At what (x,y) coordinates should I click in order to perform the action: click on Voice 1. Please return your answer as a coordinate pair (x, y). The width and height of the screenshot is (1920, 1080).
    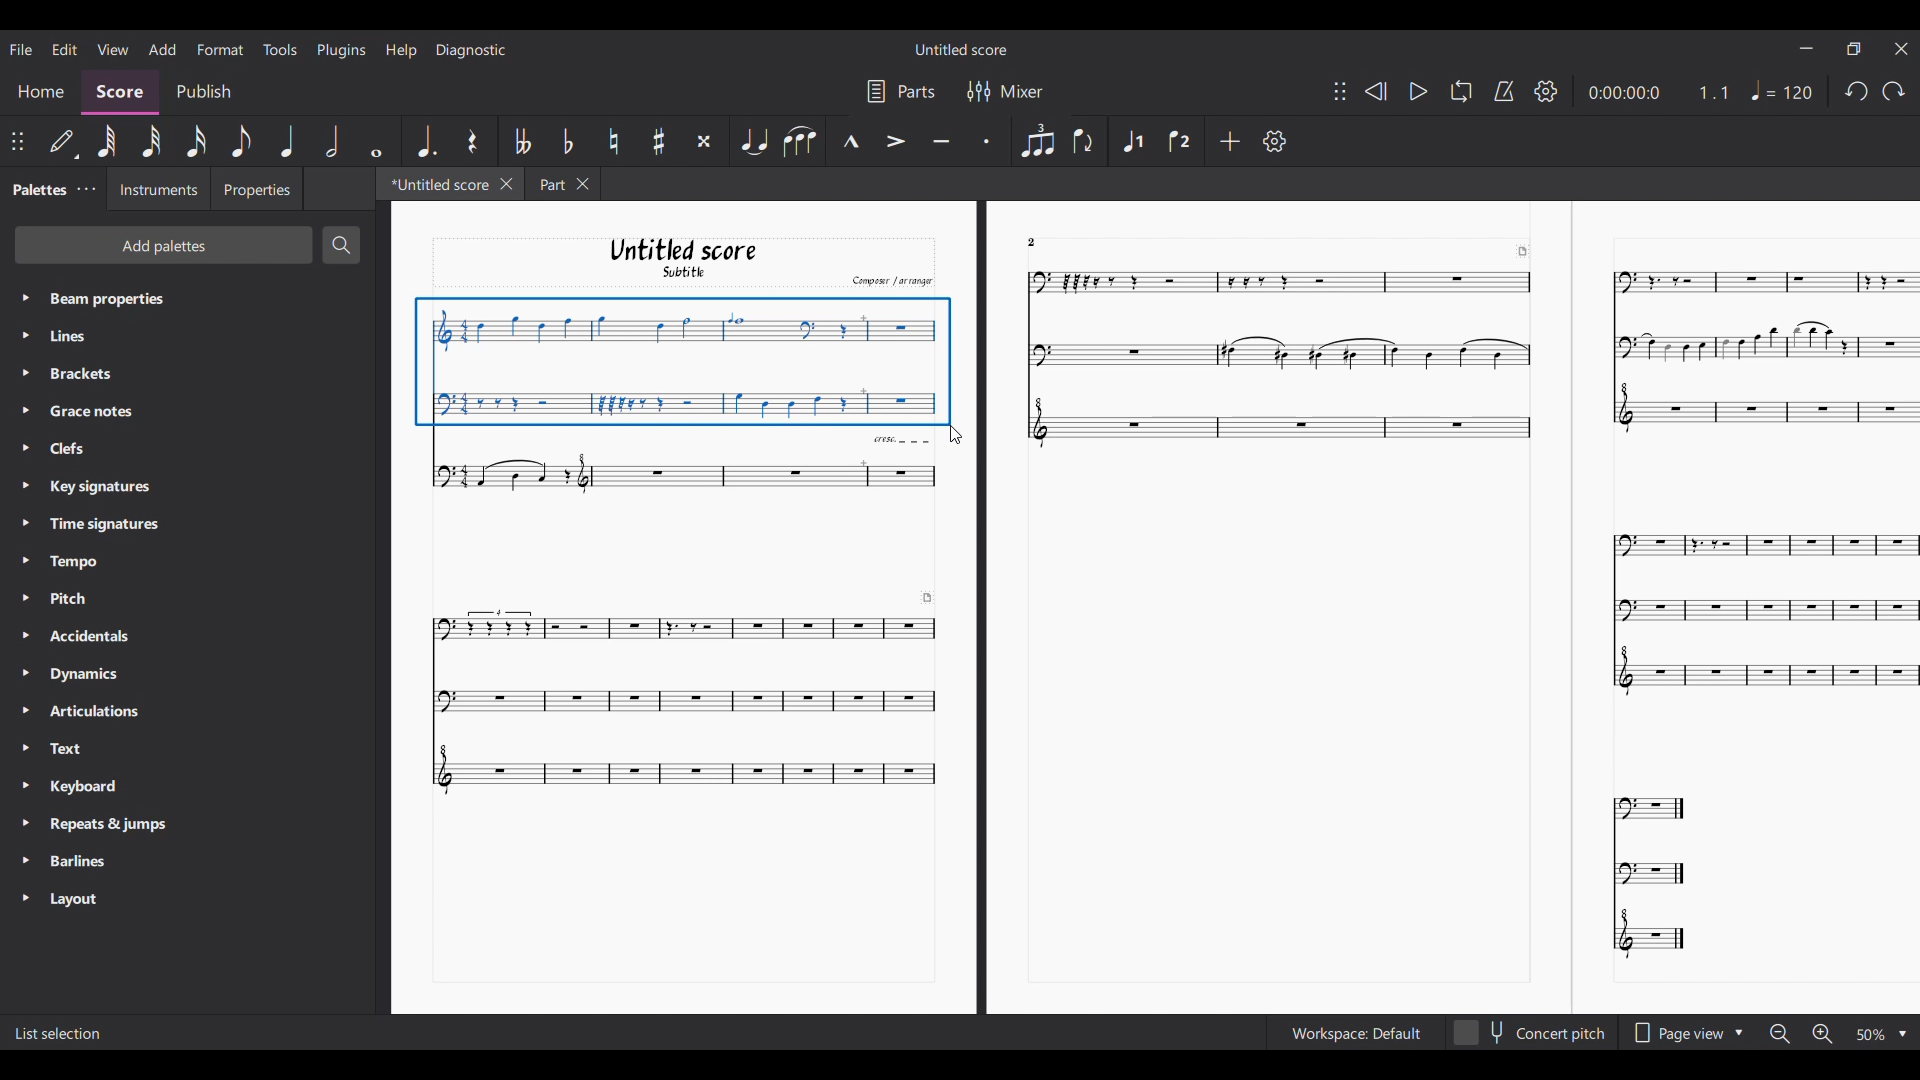
    Looking at the image, I should click on (1133, 139).